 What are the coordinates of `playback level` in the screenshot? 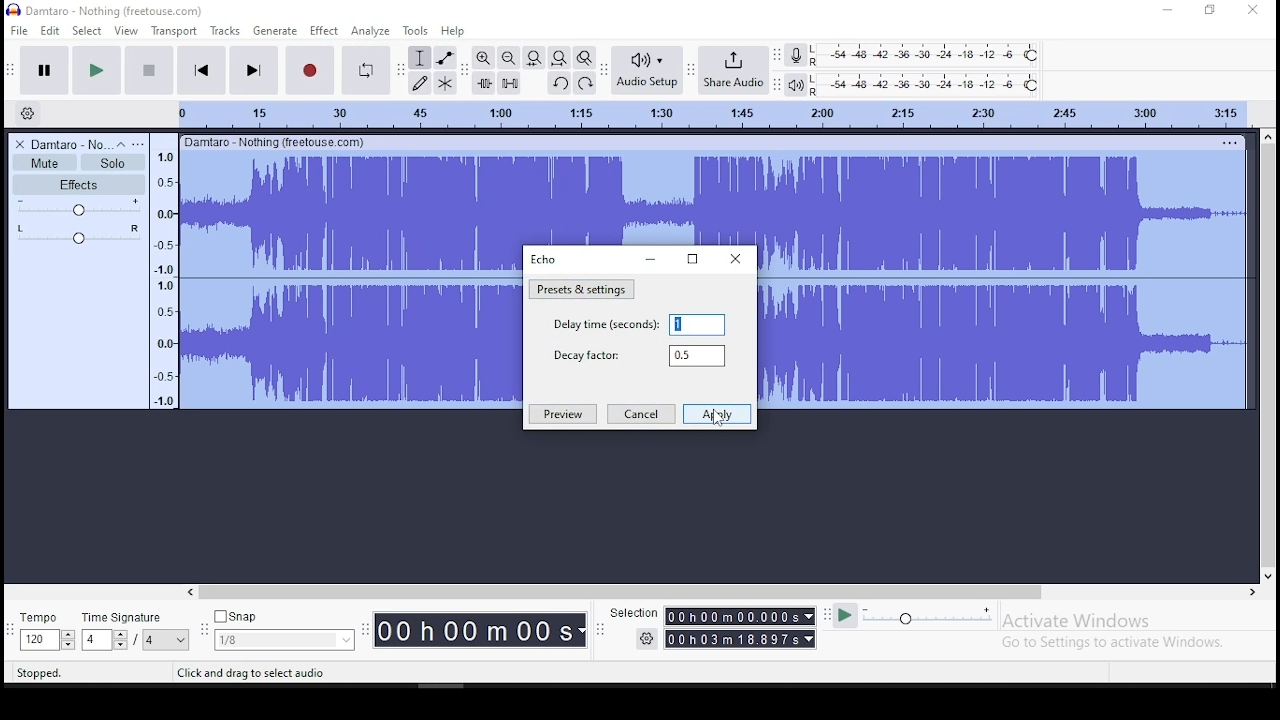 It's located at (925, 84).